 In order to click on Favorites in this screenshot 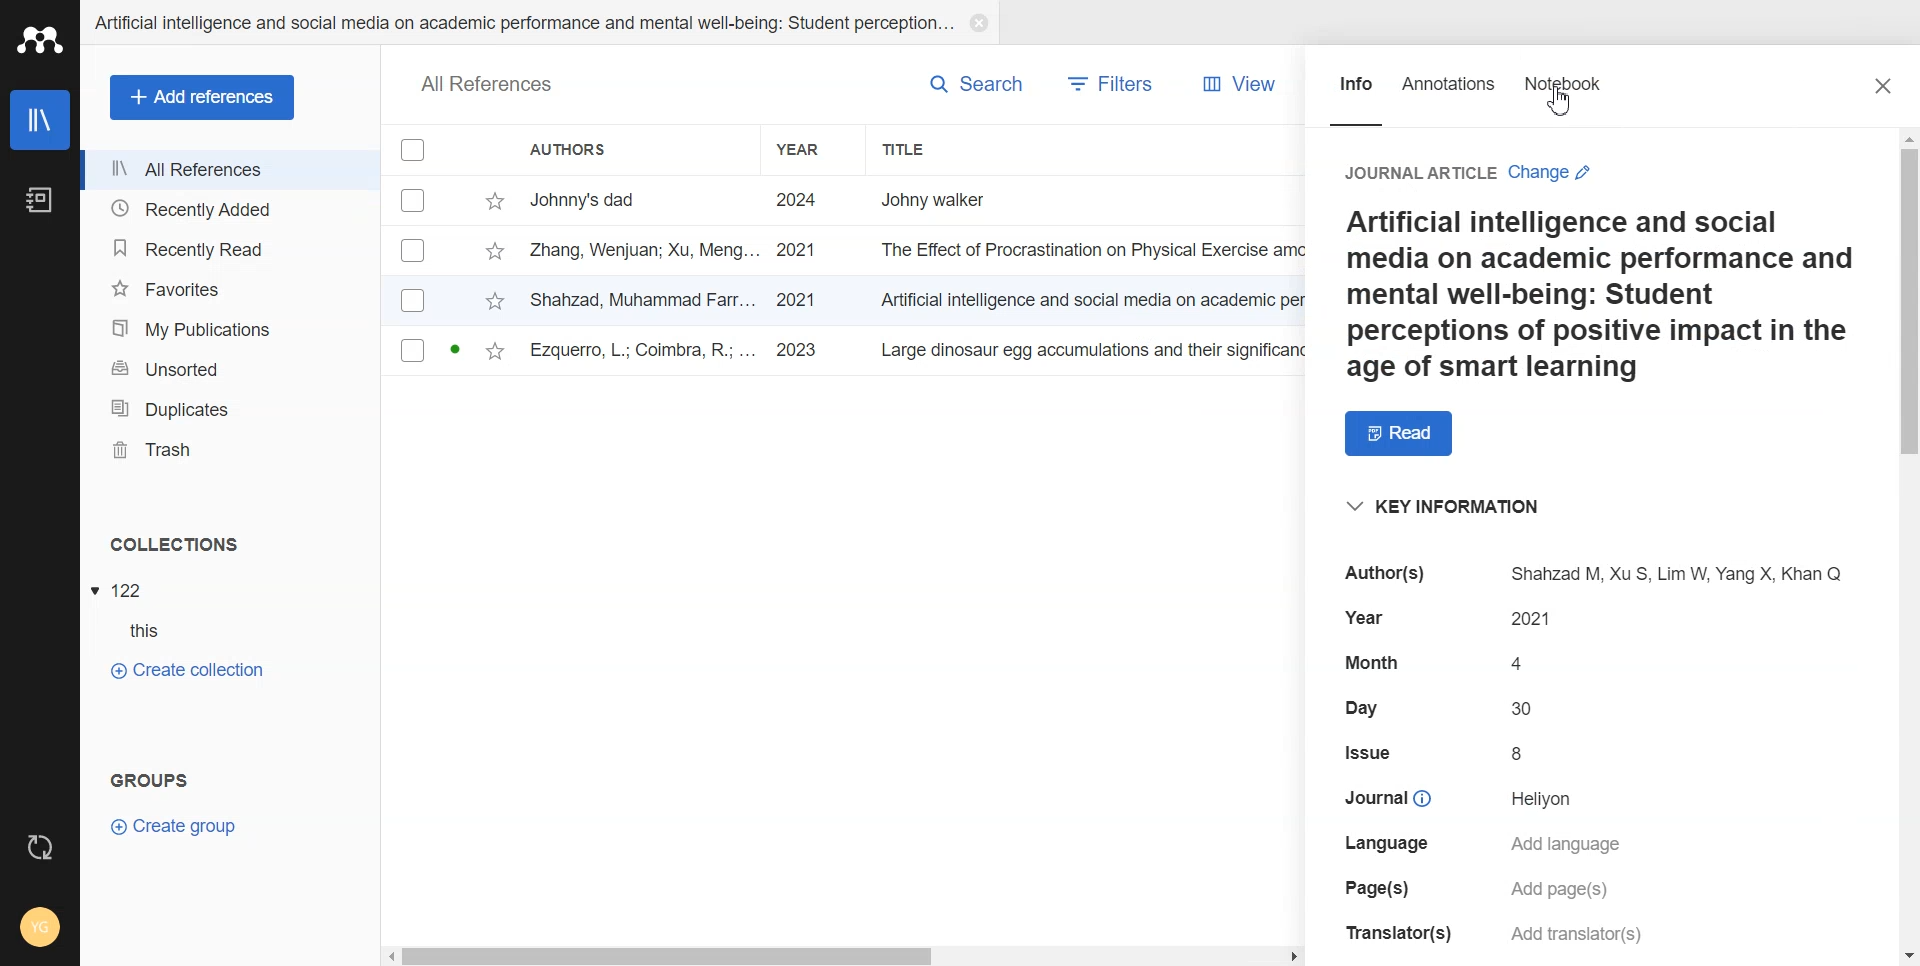, I will do `click(229, 289)`.